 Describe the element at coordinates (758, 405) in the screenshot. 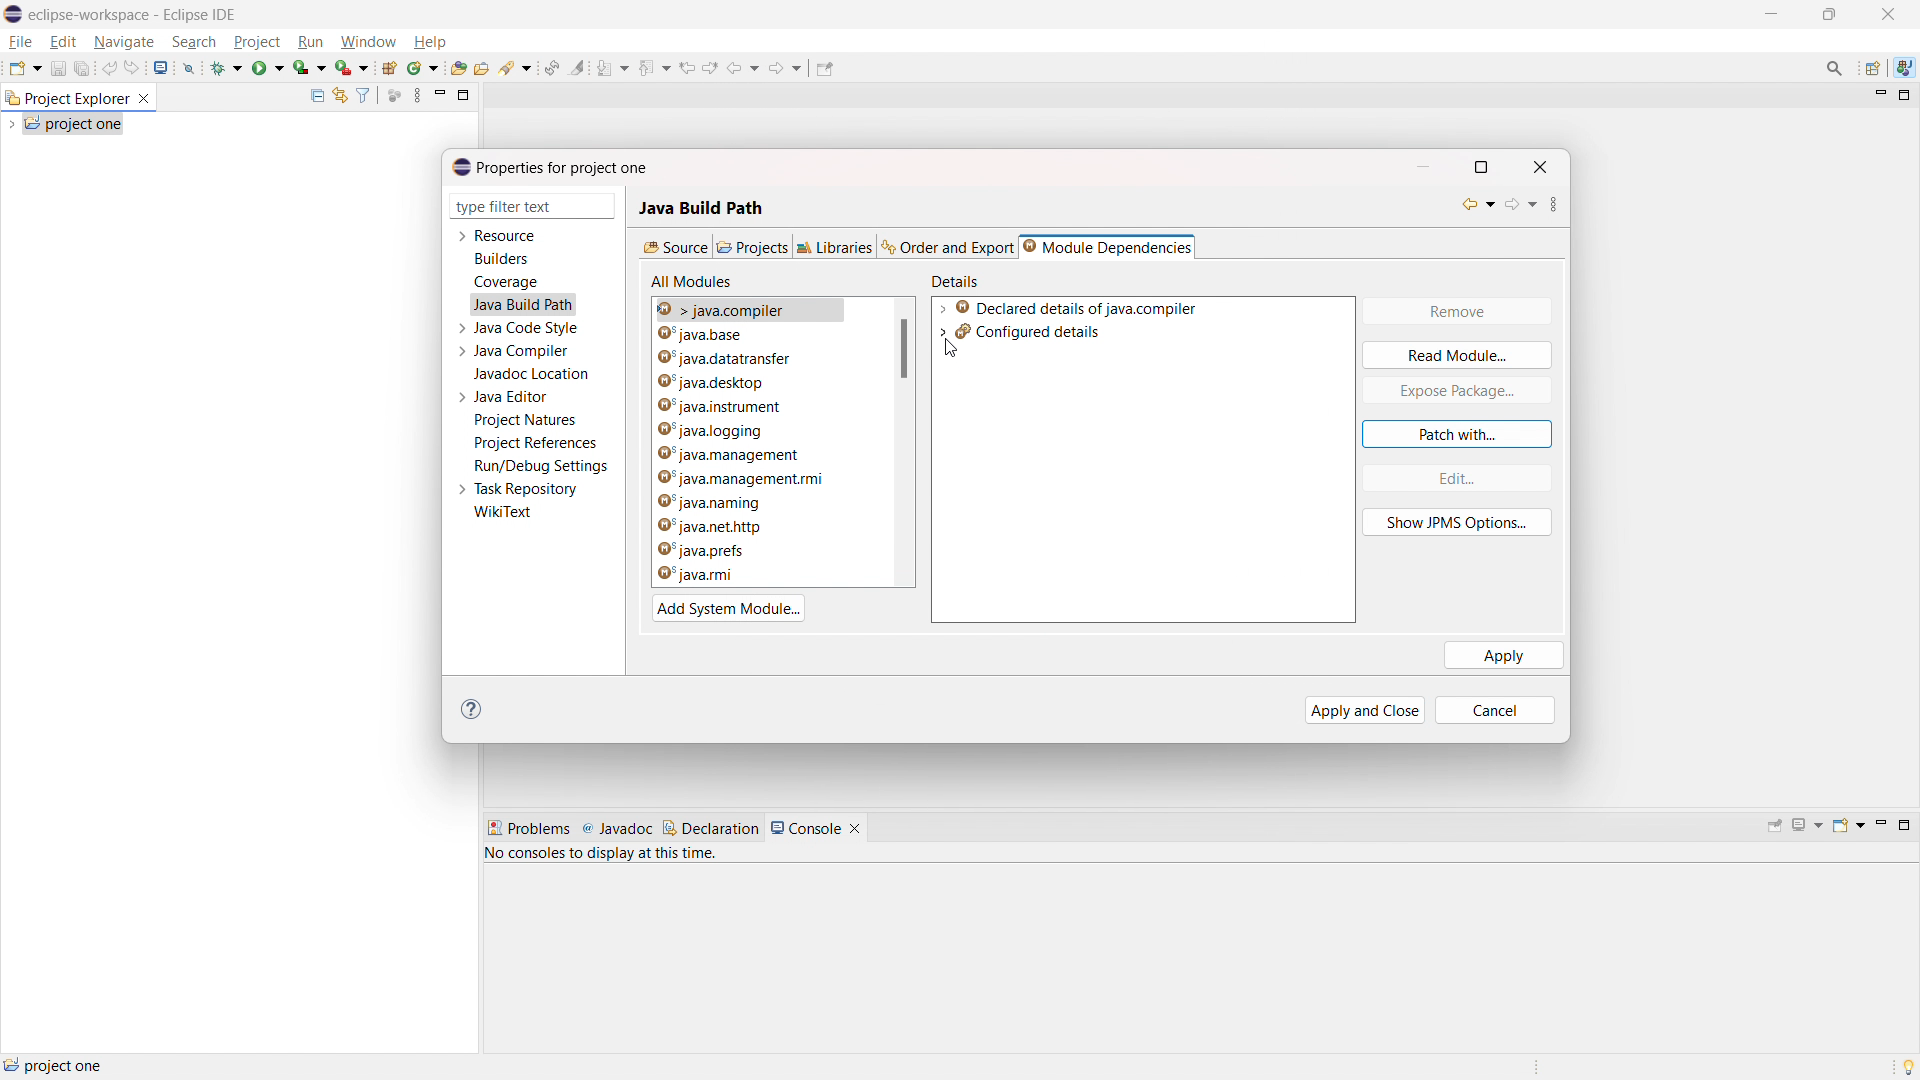

I see `java.instrument` at that location.